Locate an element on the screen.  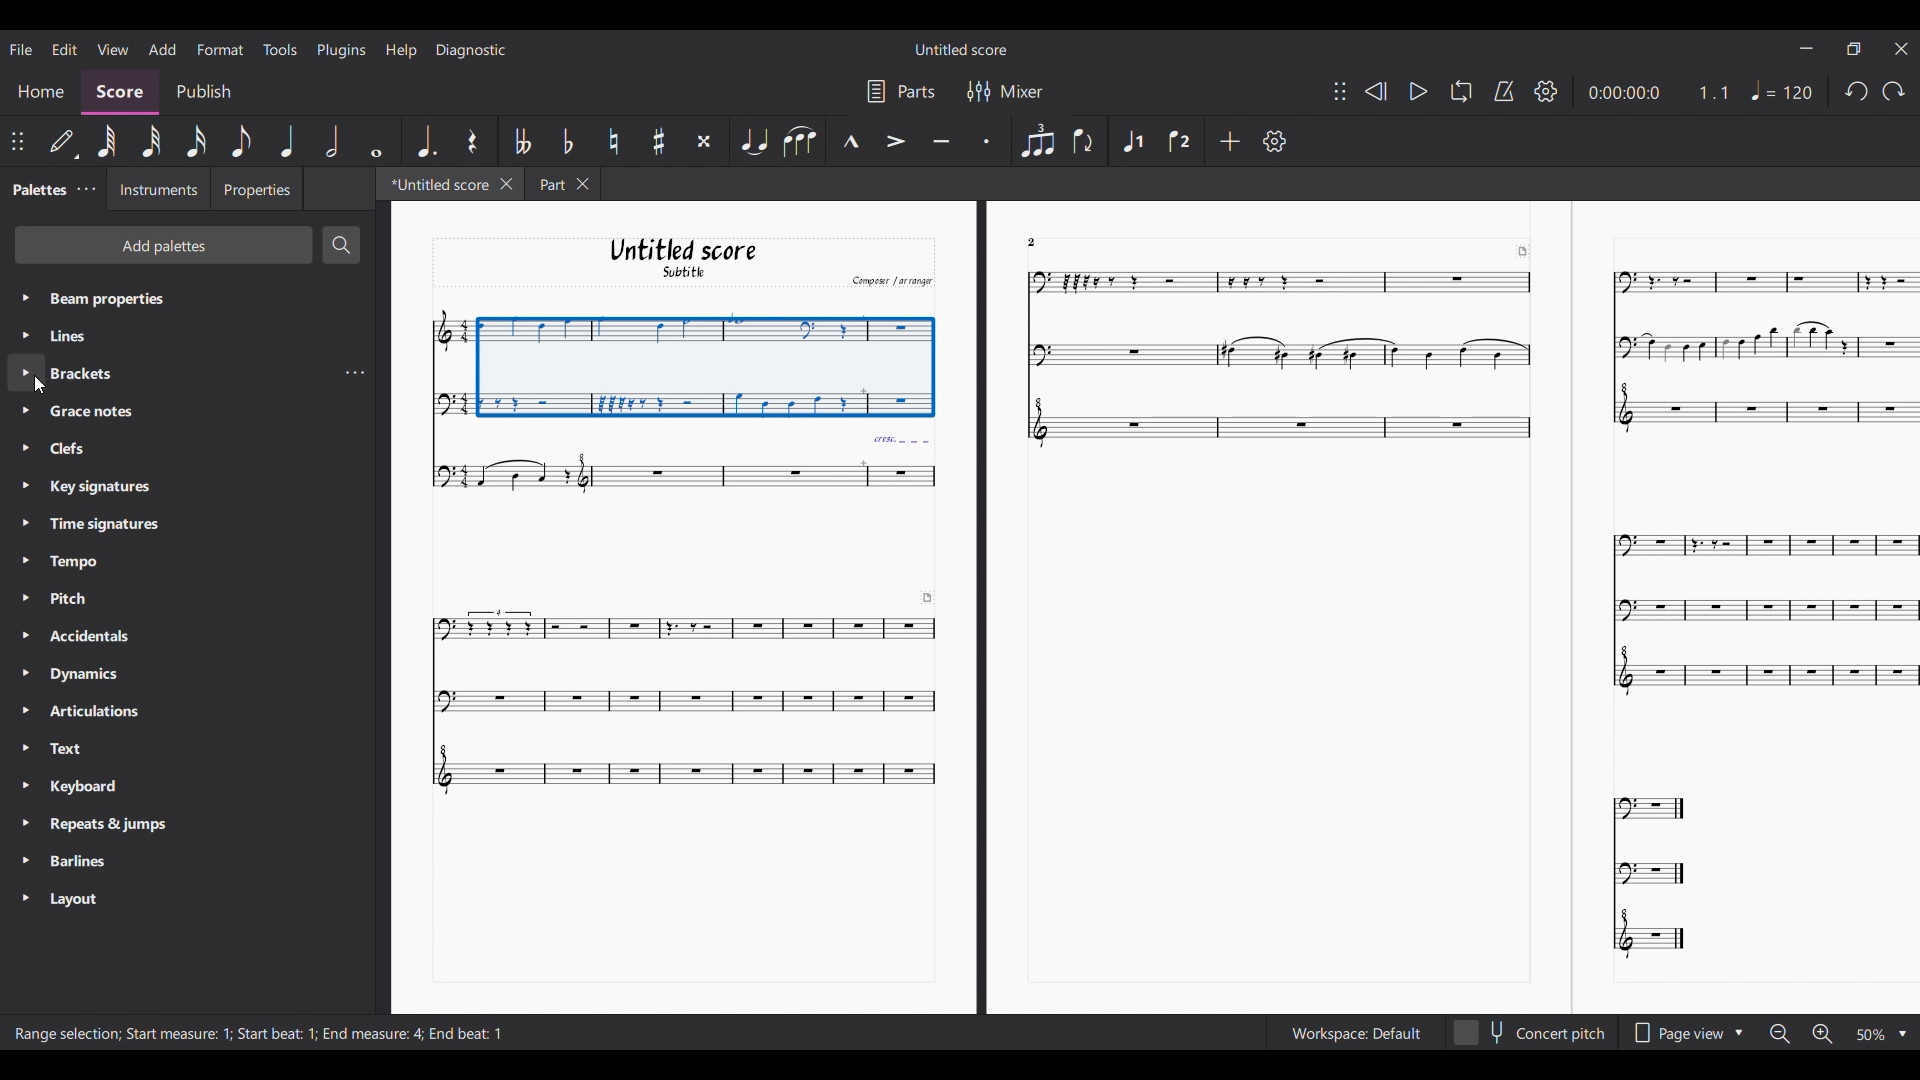
Accidentals is located at coordinates (94, 636).